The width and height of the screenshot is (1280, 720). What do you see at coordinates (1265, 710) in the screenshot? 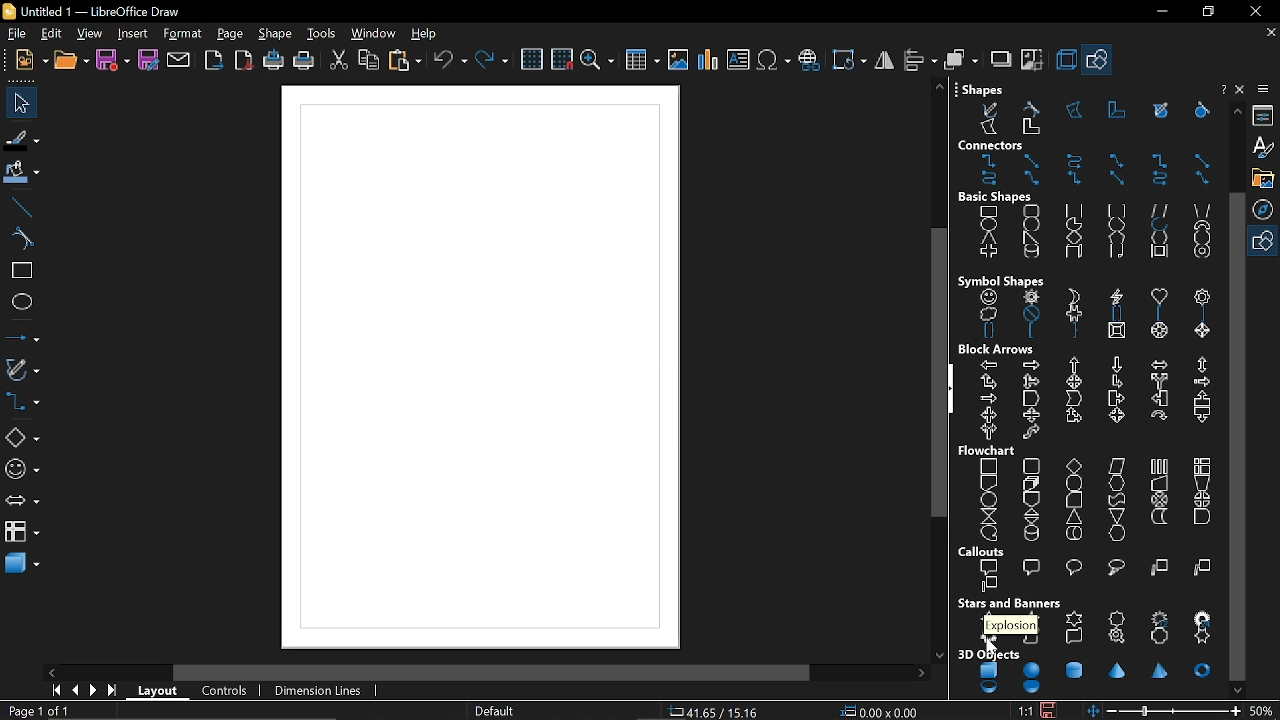
I see `Zoom` at bounding box center [1265, 710].